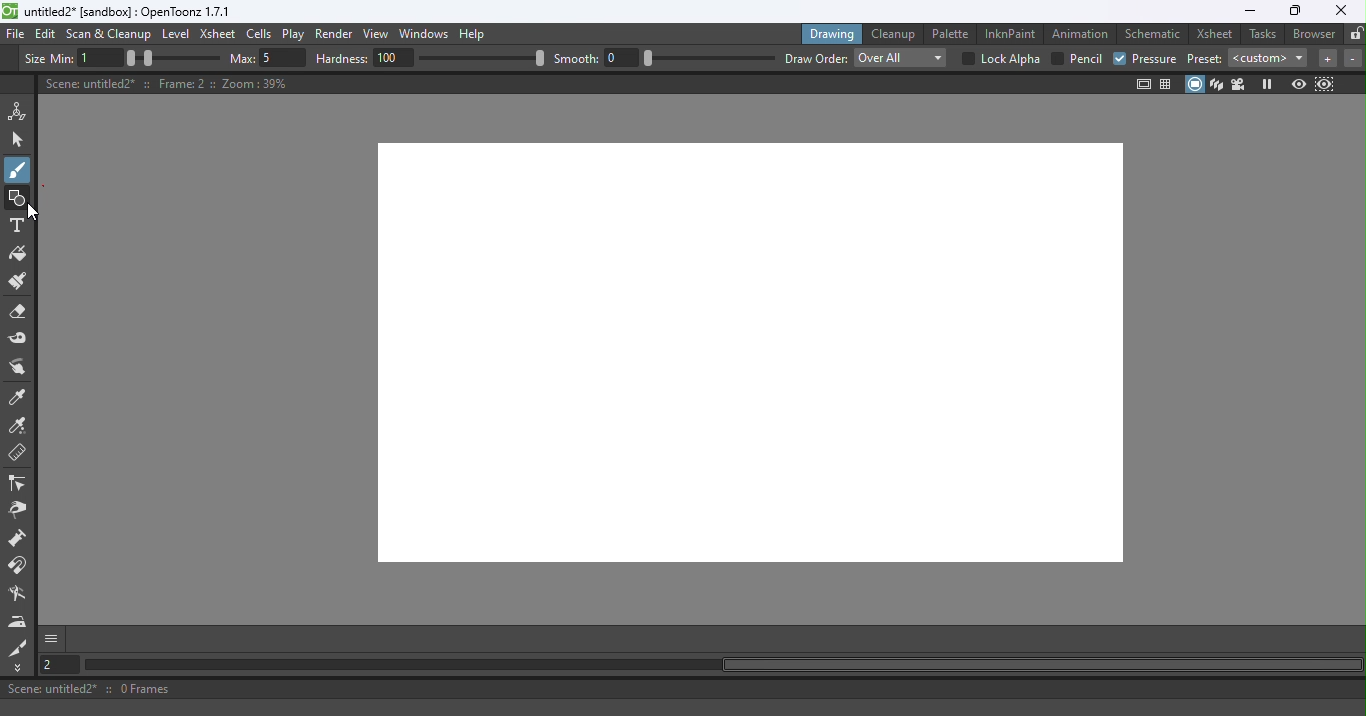 This screenshot has height=716, width=1366. I want to click on Draw order, so click(816, 59).